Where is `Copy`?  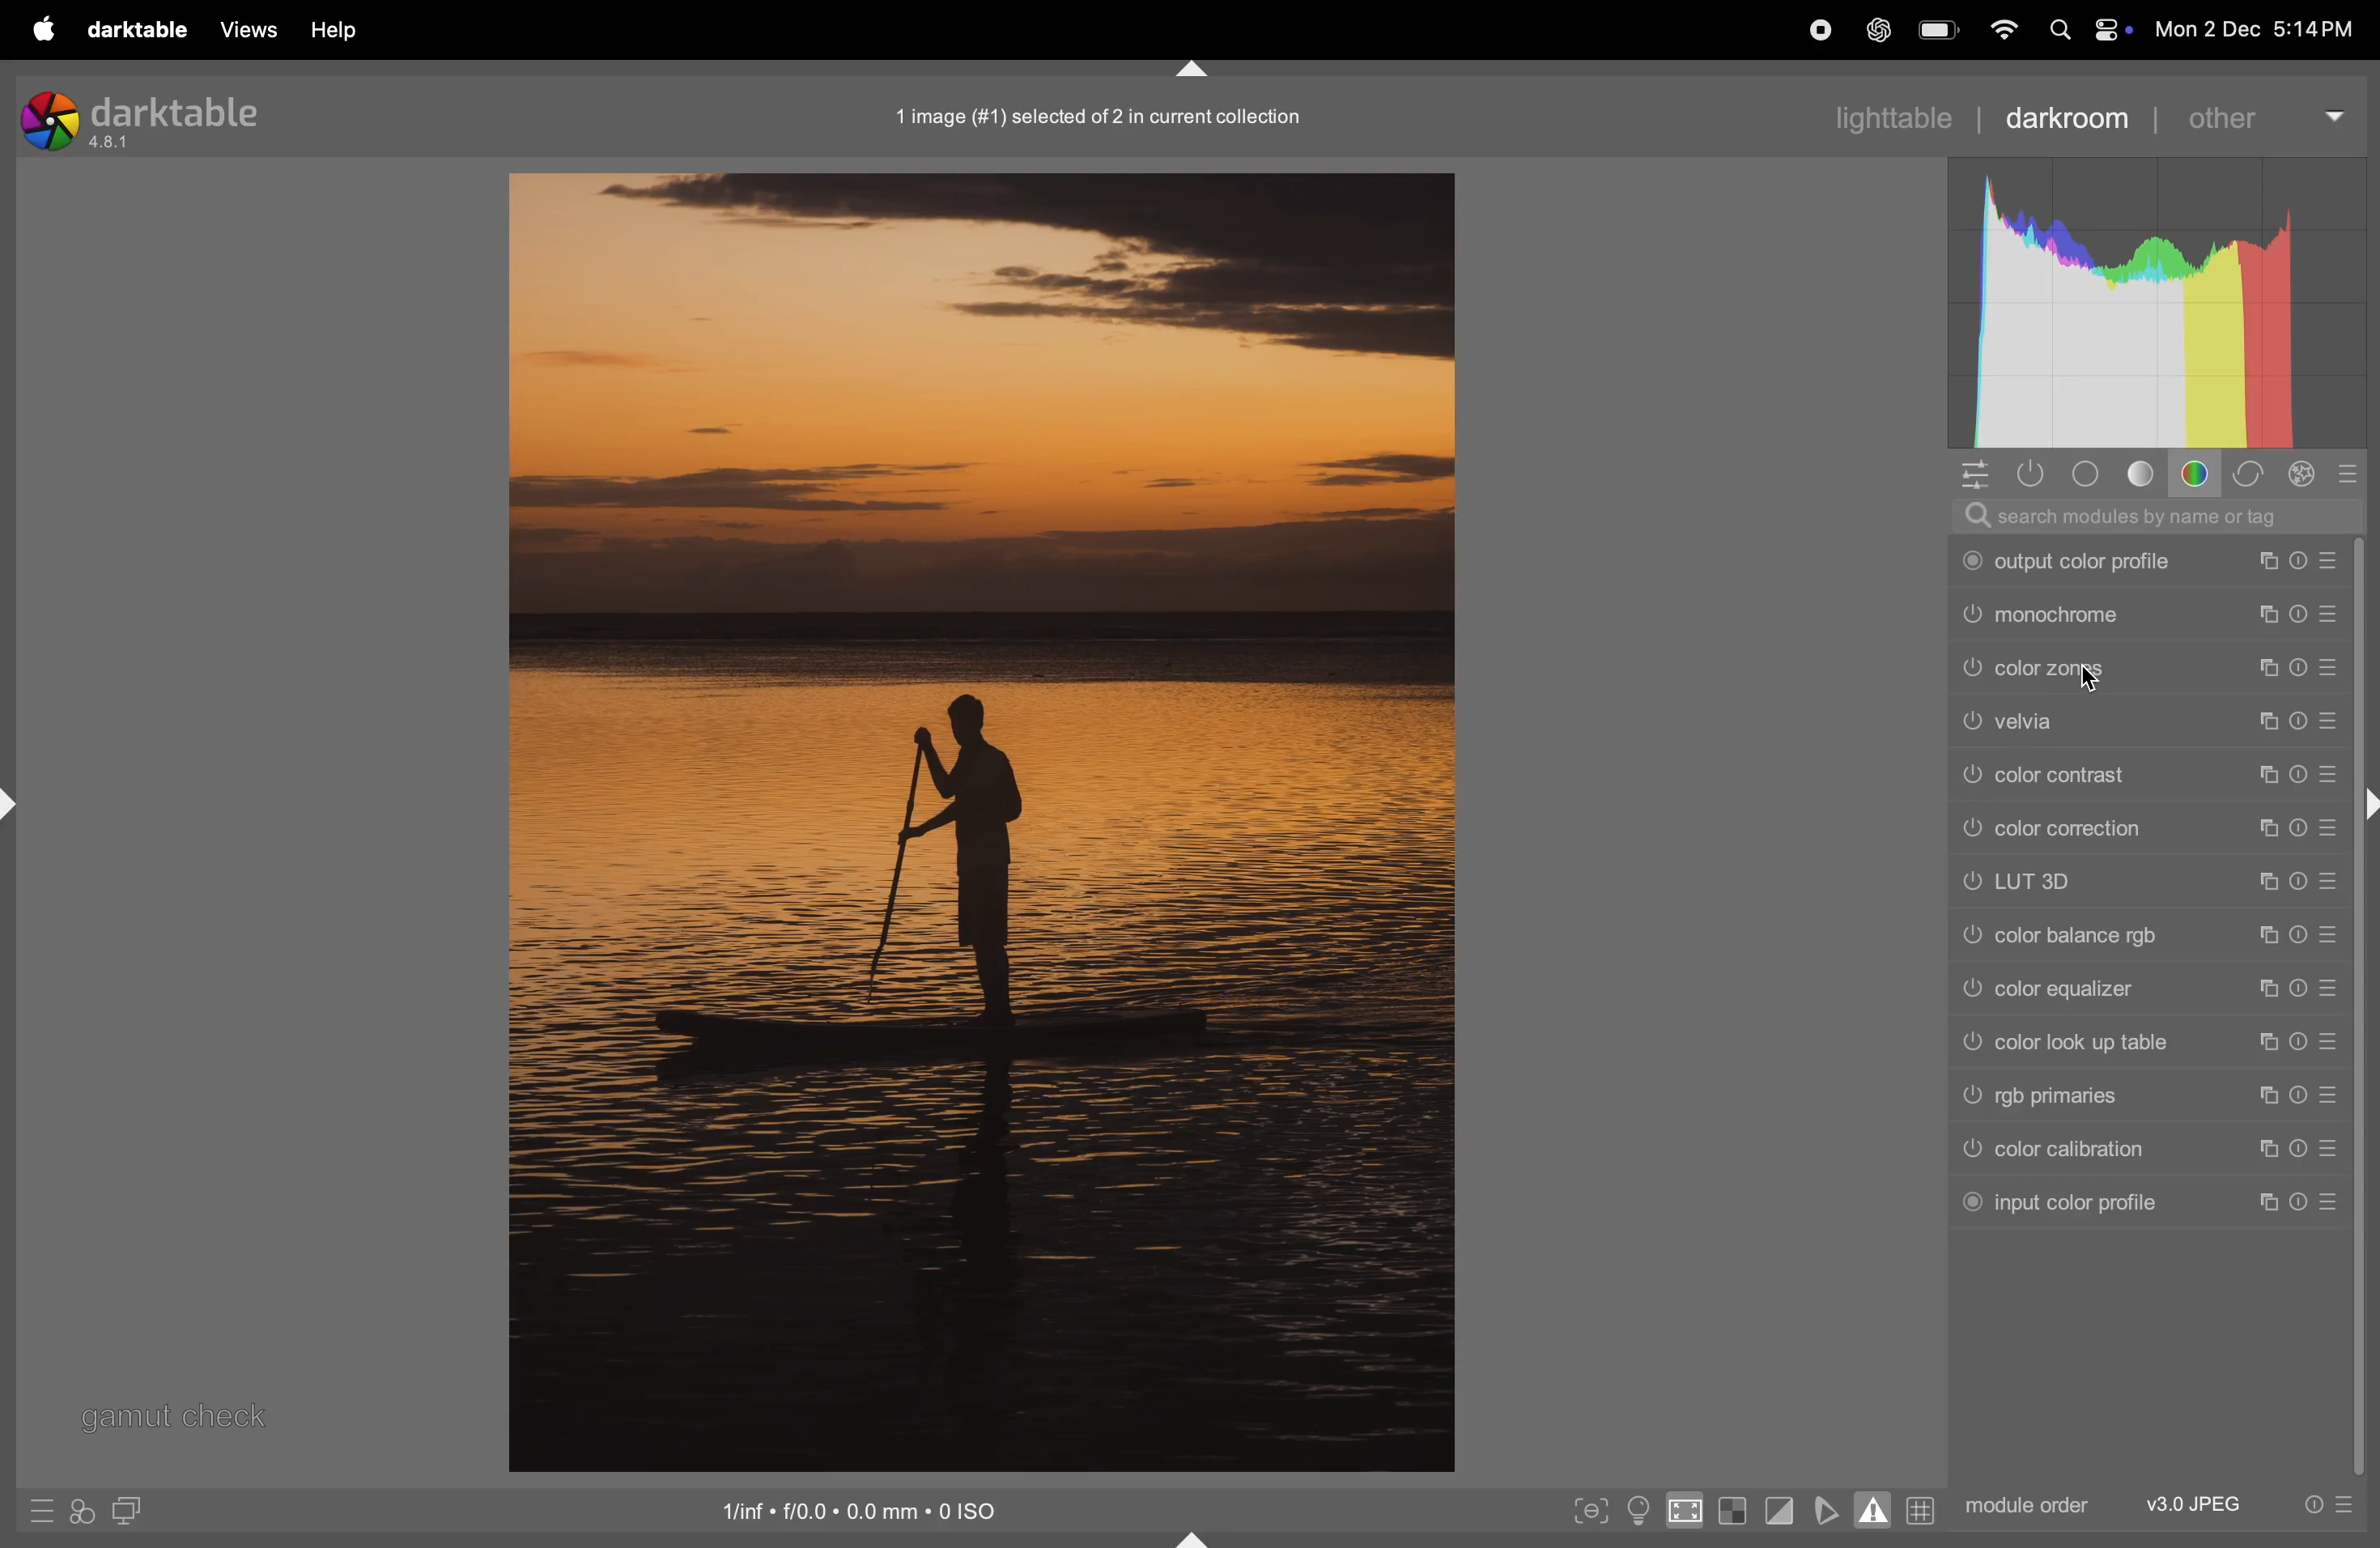
Copy is located at coordinates (2266, 990).